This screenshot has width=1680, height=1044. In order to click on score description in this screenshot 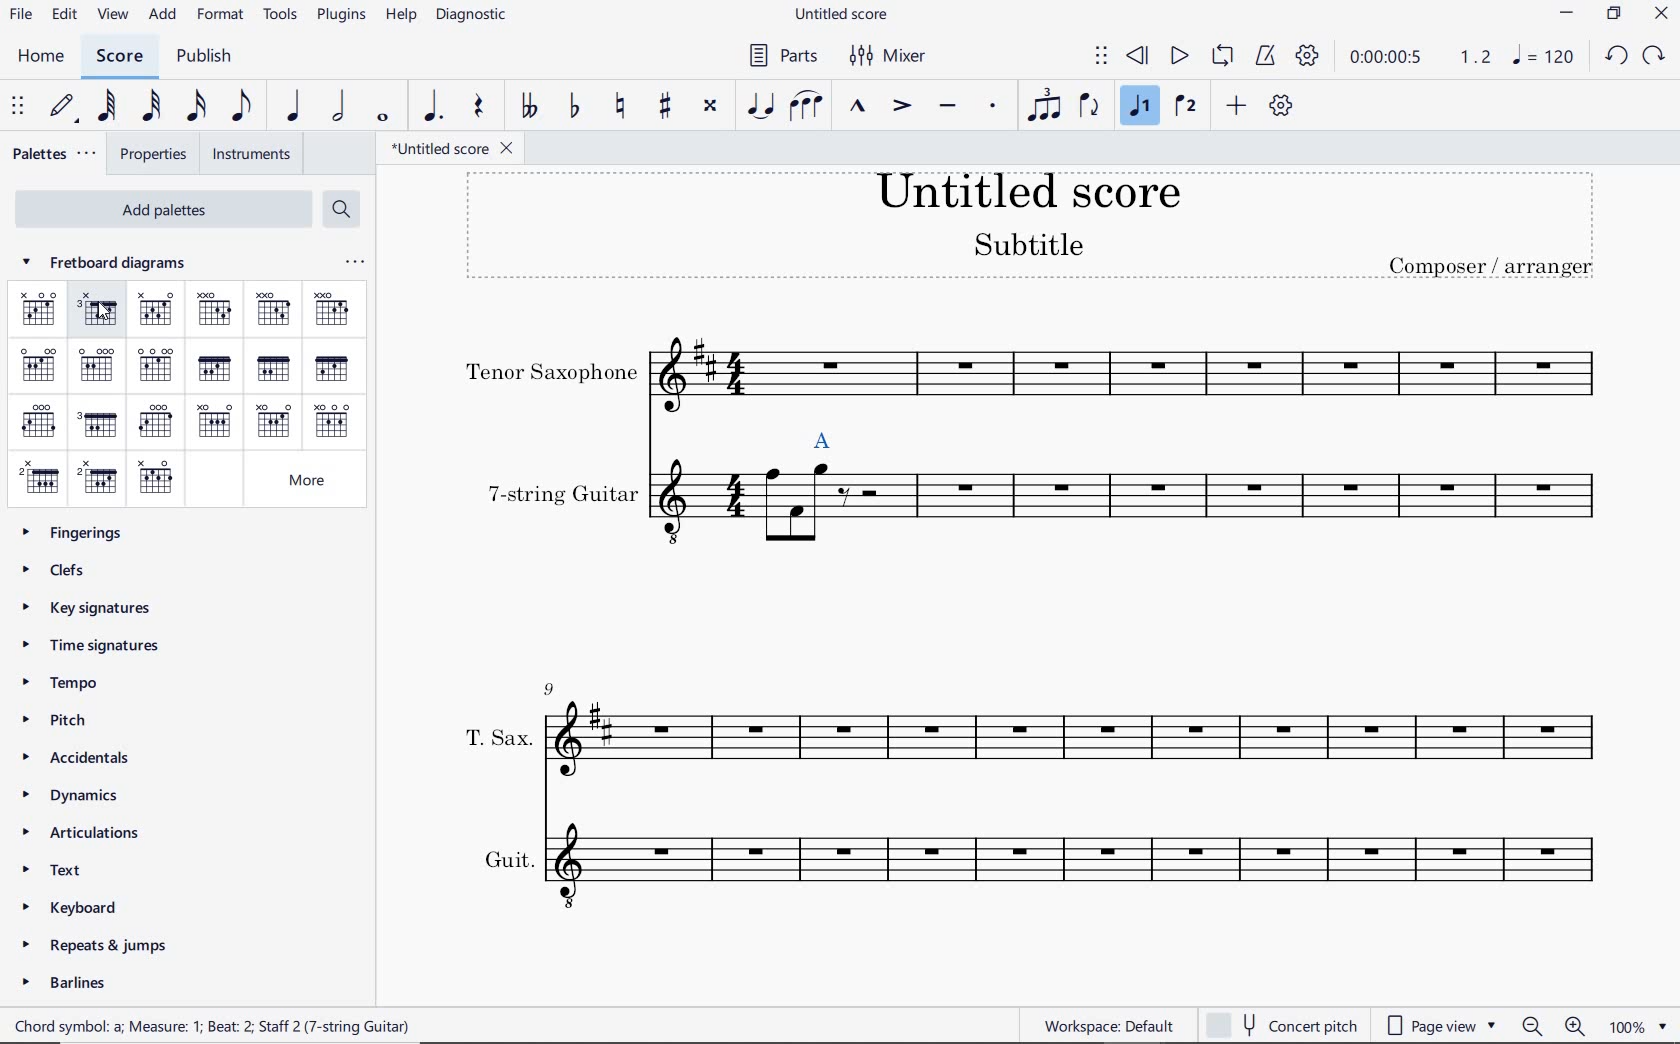, I will do `click(215, 1023)`.